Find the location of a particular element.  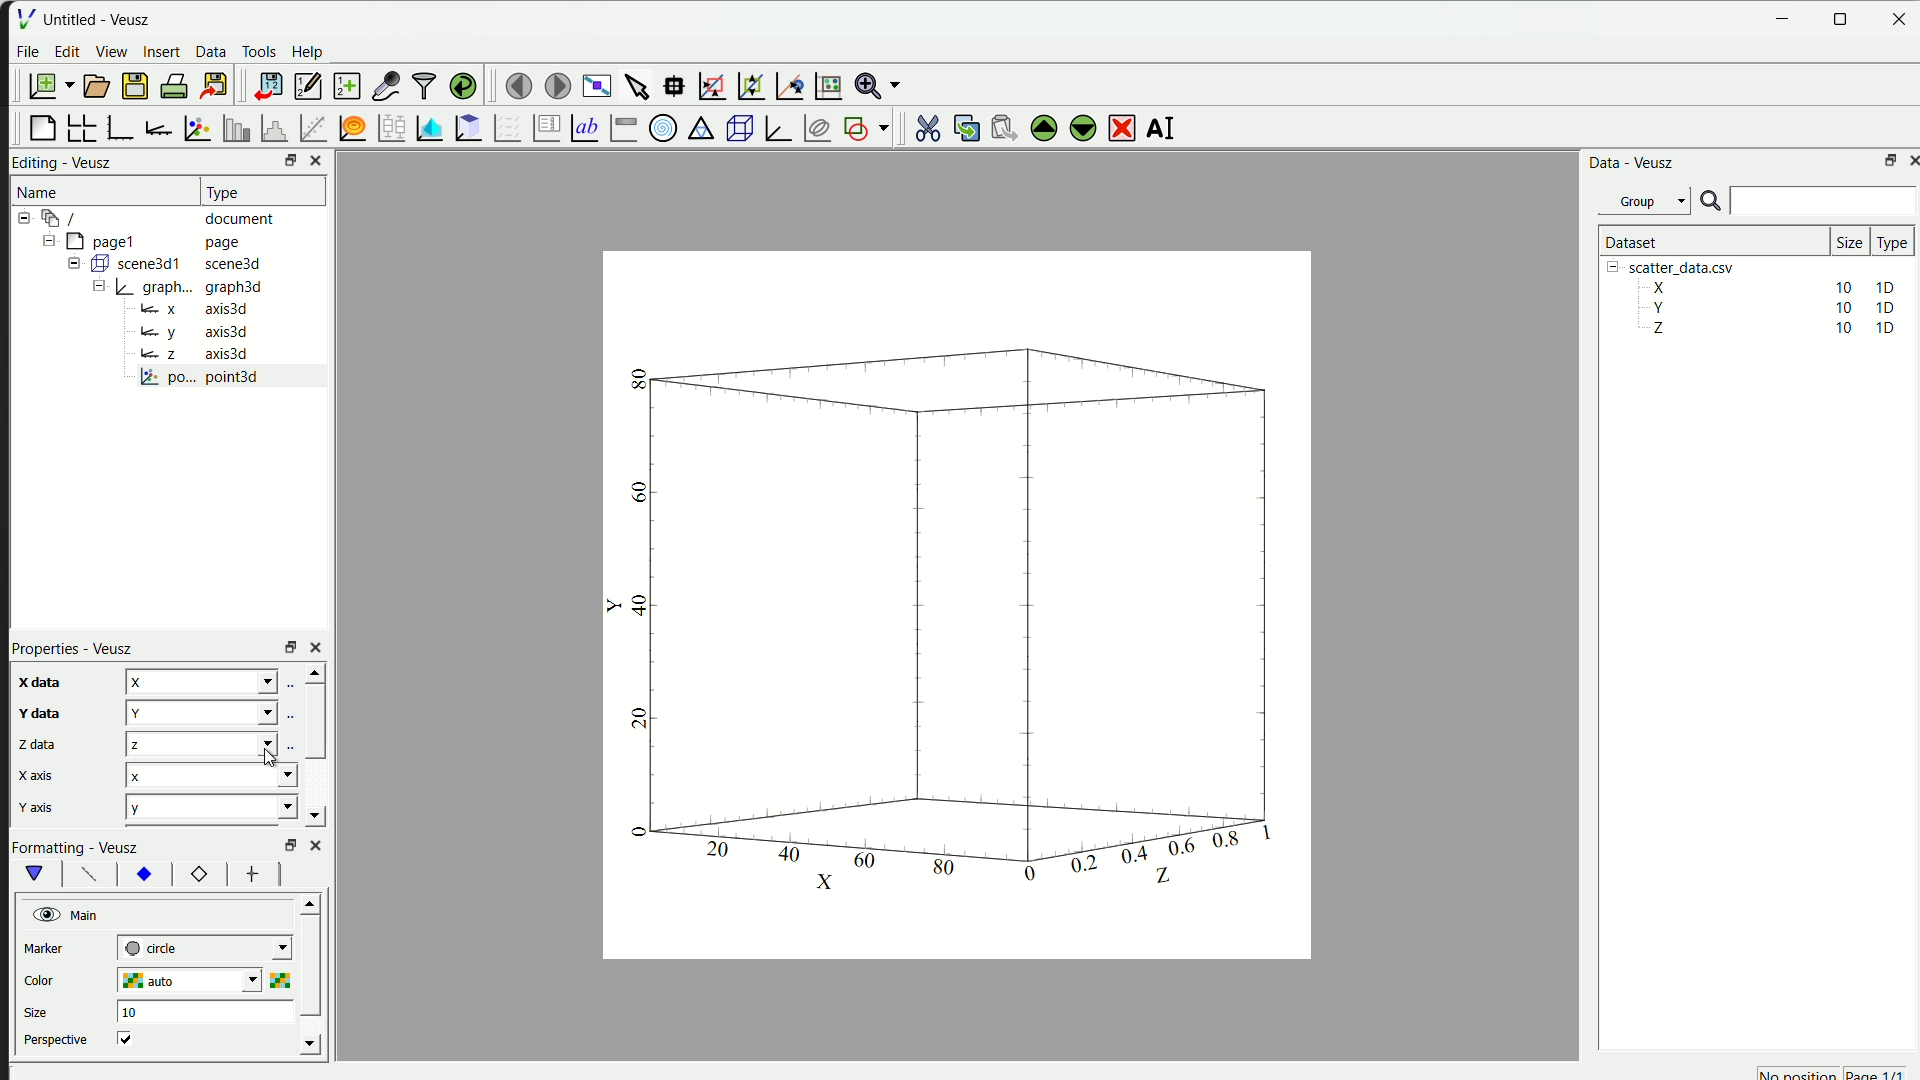

plot box plots is located at coordinates (386, 129).